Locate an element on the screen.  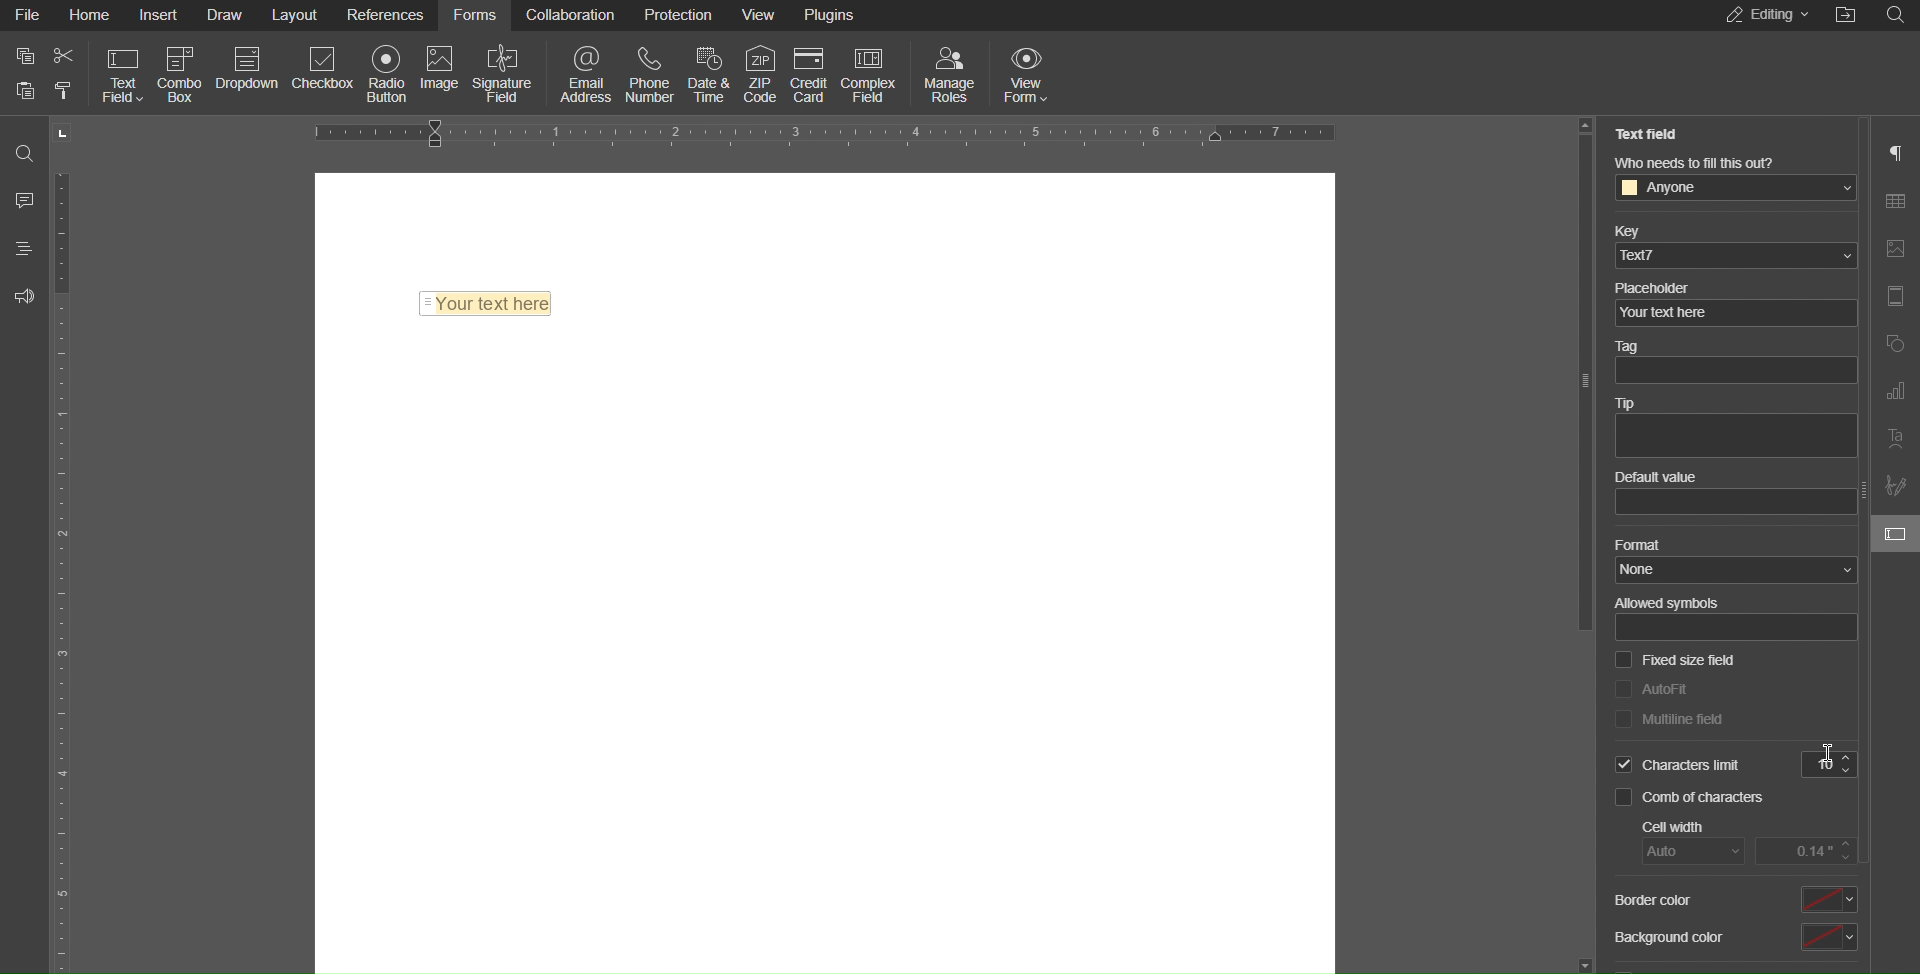
Email Address is located at coordinates (581, 71).